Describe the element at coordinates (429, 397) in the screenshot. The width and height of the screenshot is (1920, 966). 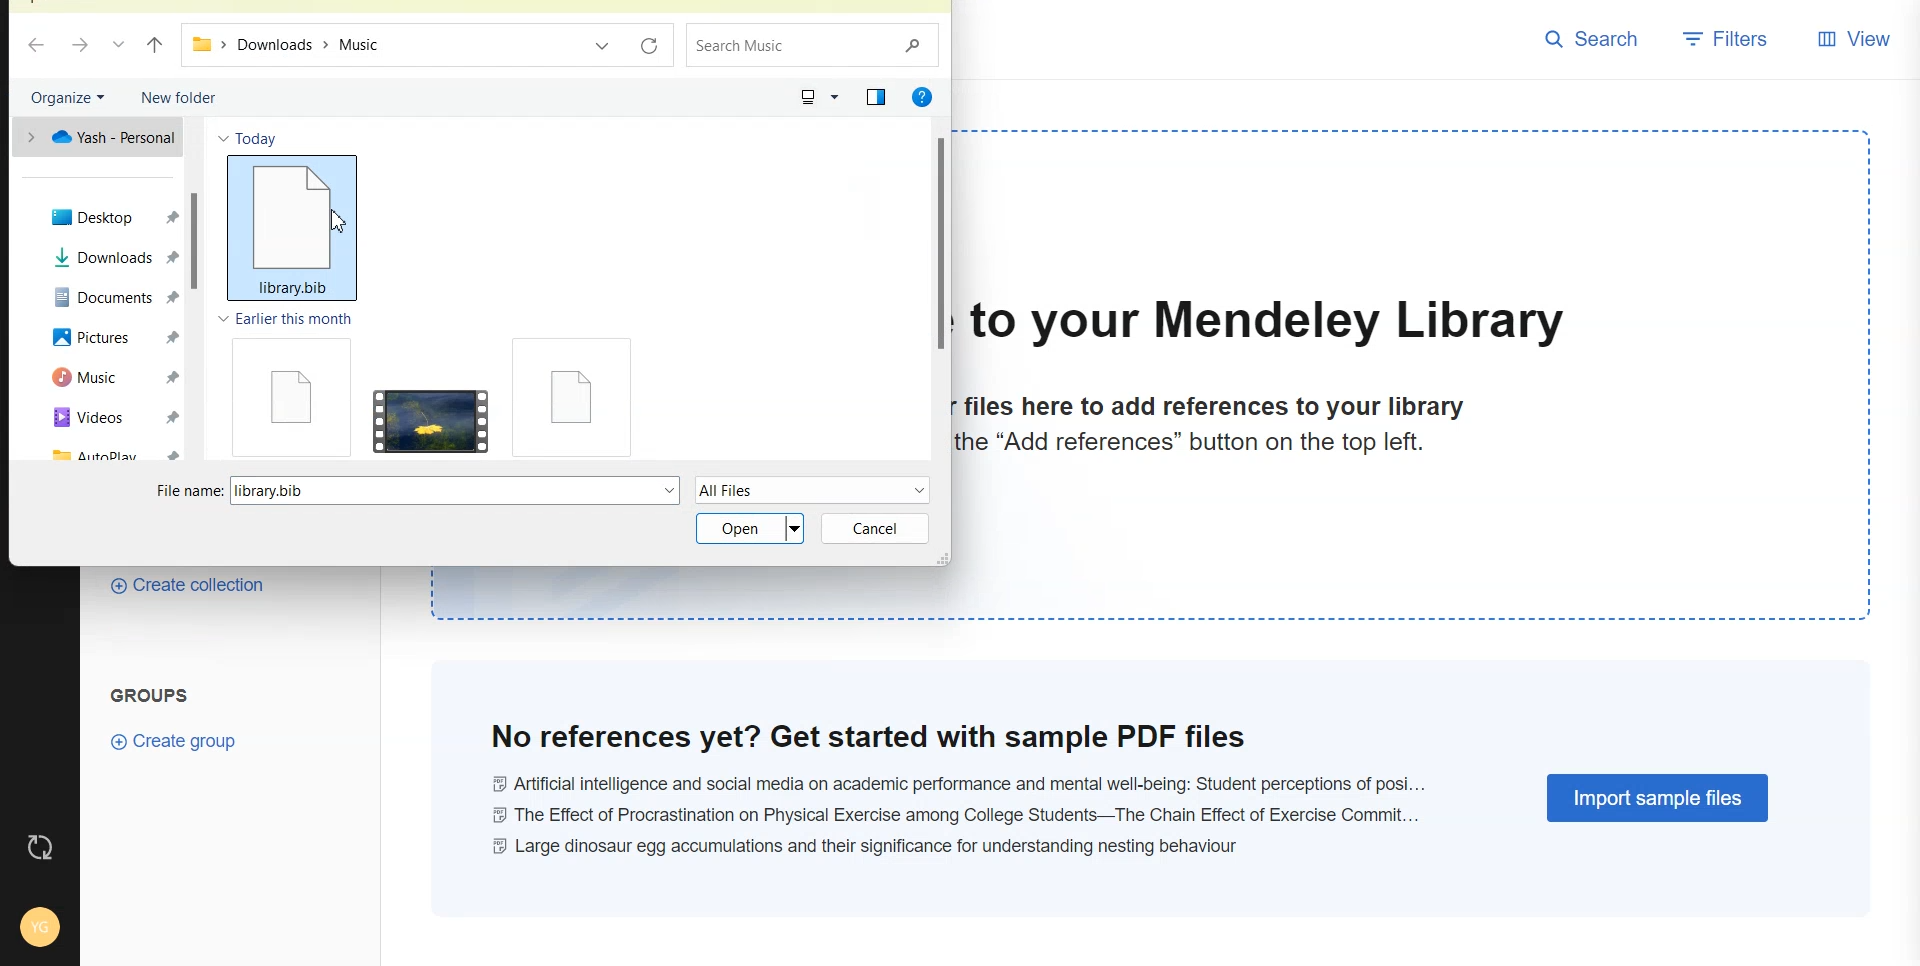
I see `Video File` at that location.